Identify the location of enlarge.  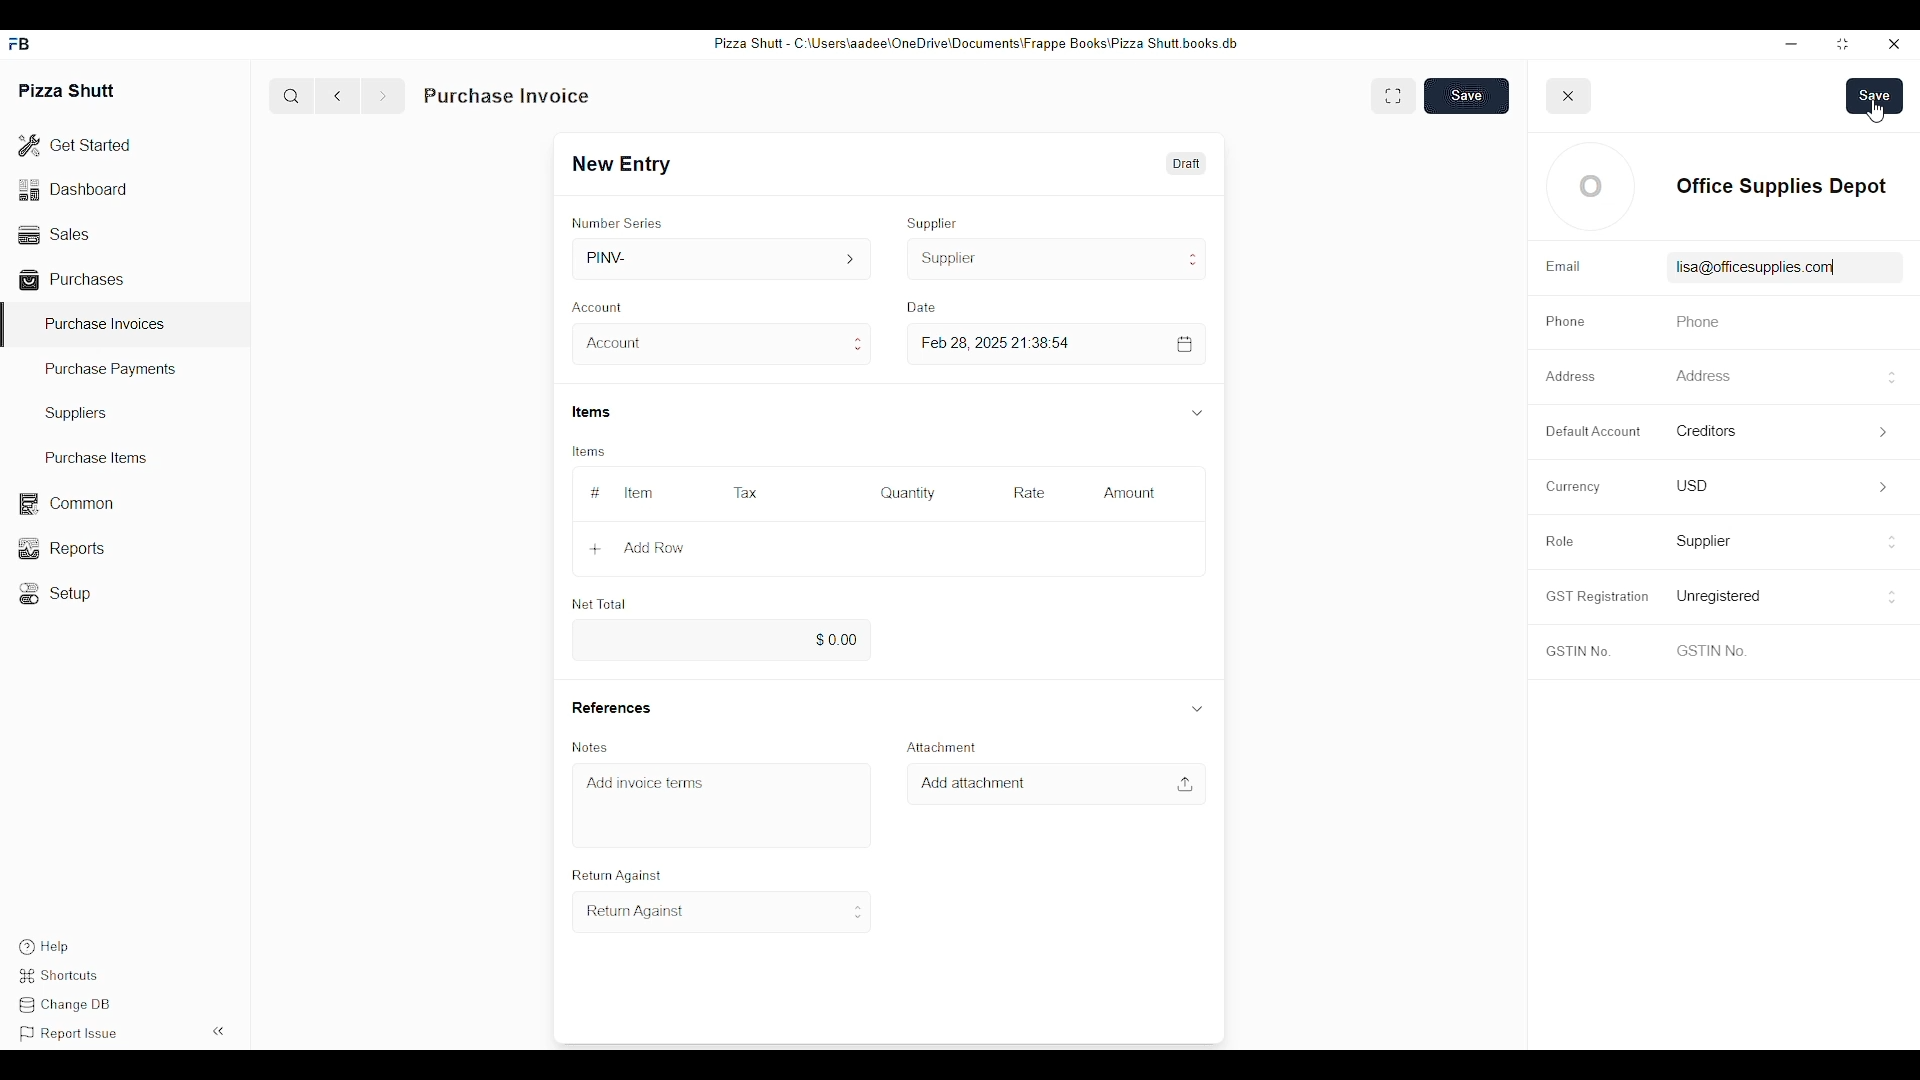
(1393, 94).